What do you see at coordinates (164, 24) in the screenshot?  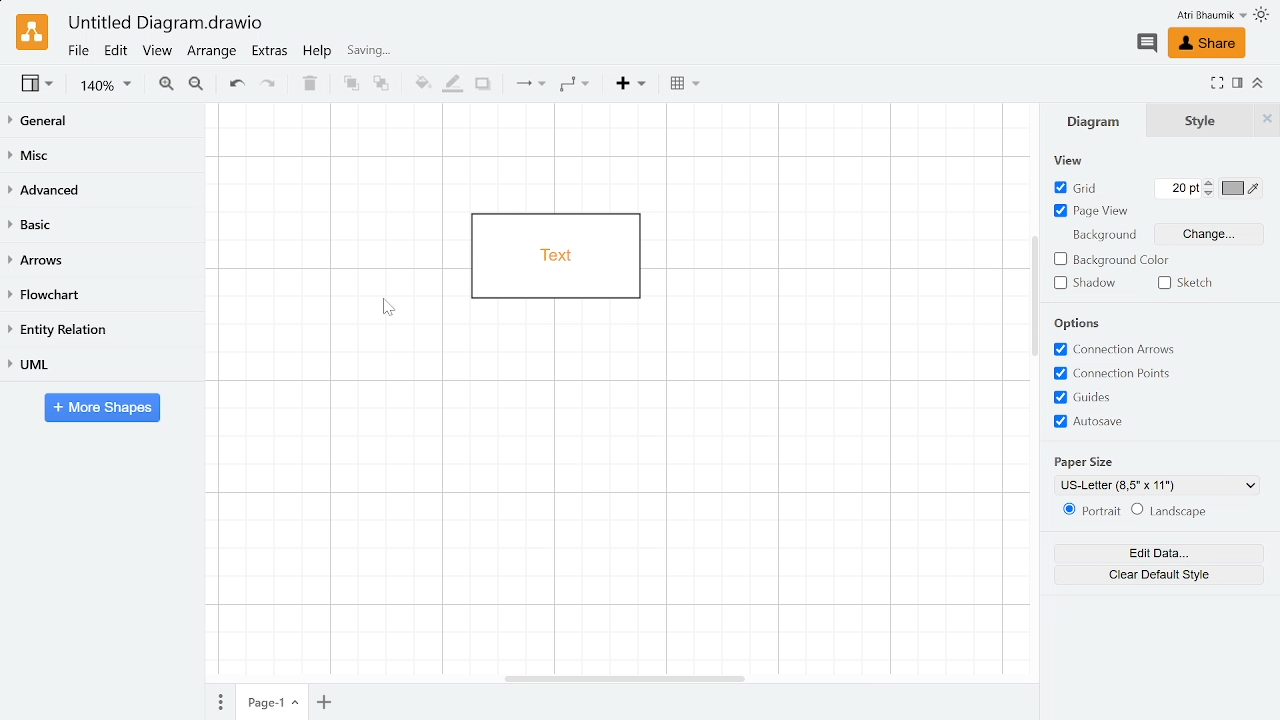 I see `Current window` at bounding box center [164, 24].